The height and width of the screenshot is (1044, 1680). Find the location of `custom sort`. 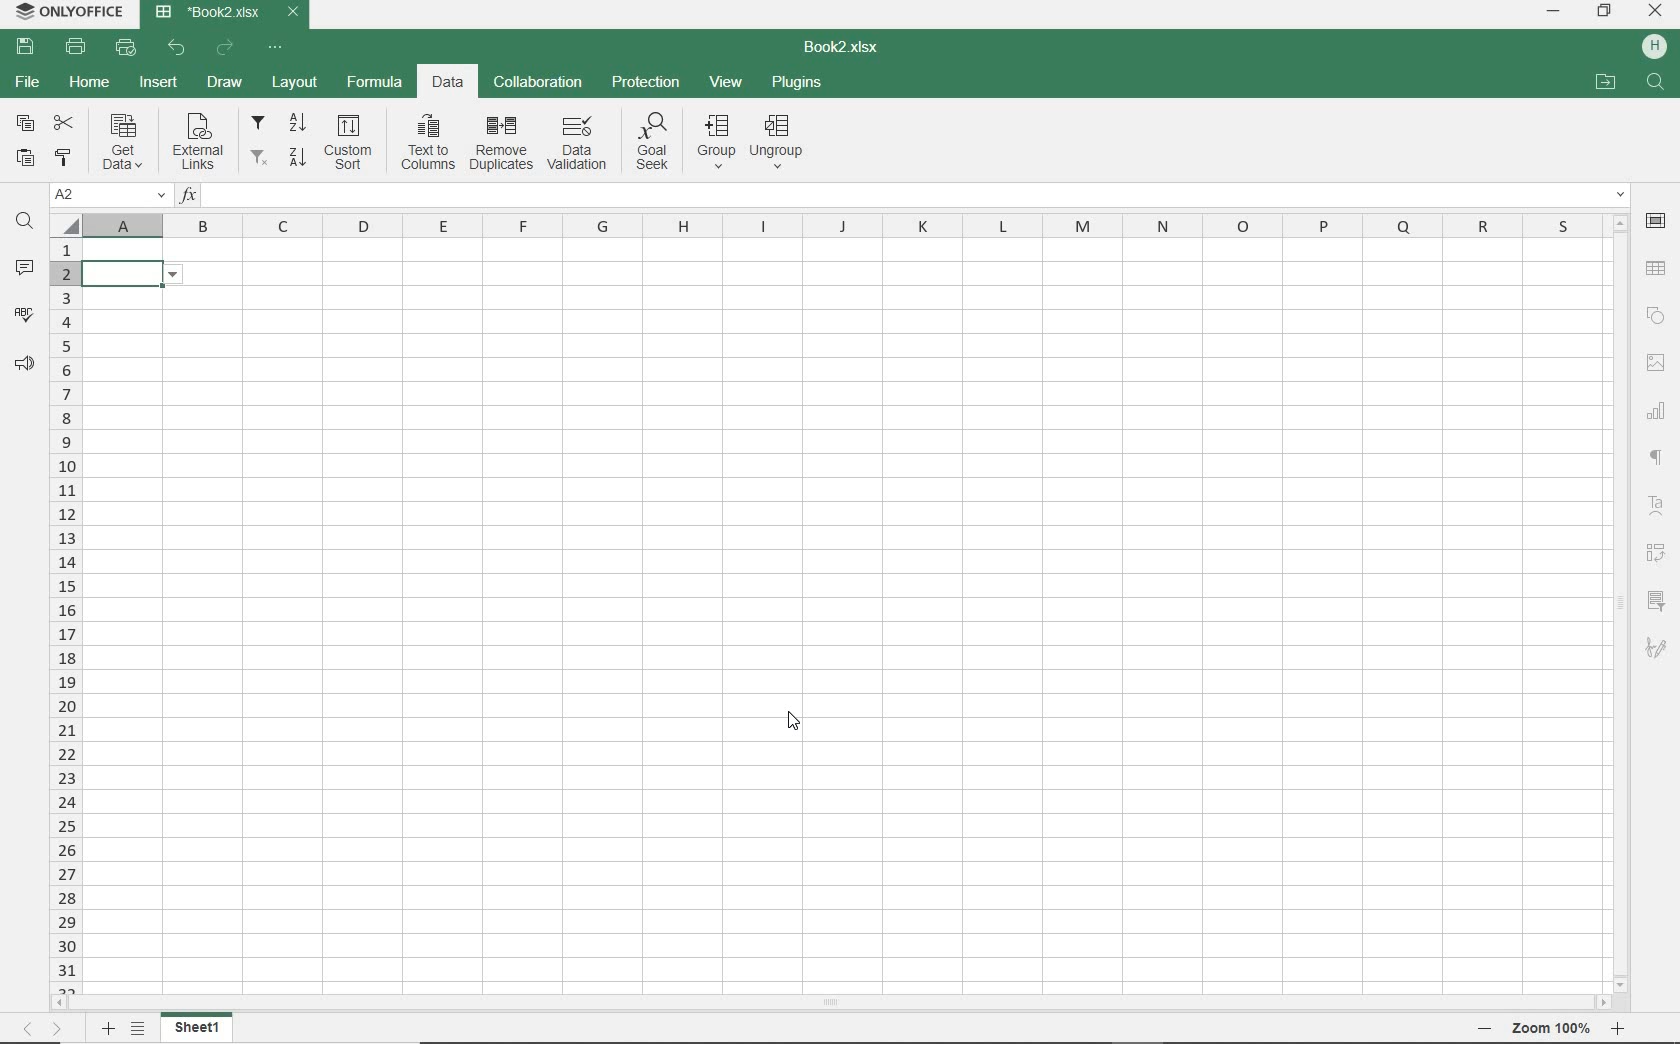

custom sort is located at coordinates (351, 142).